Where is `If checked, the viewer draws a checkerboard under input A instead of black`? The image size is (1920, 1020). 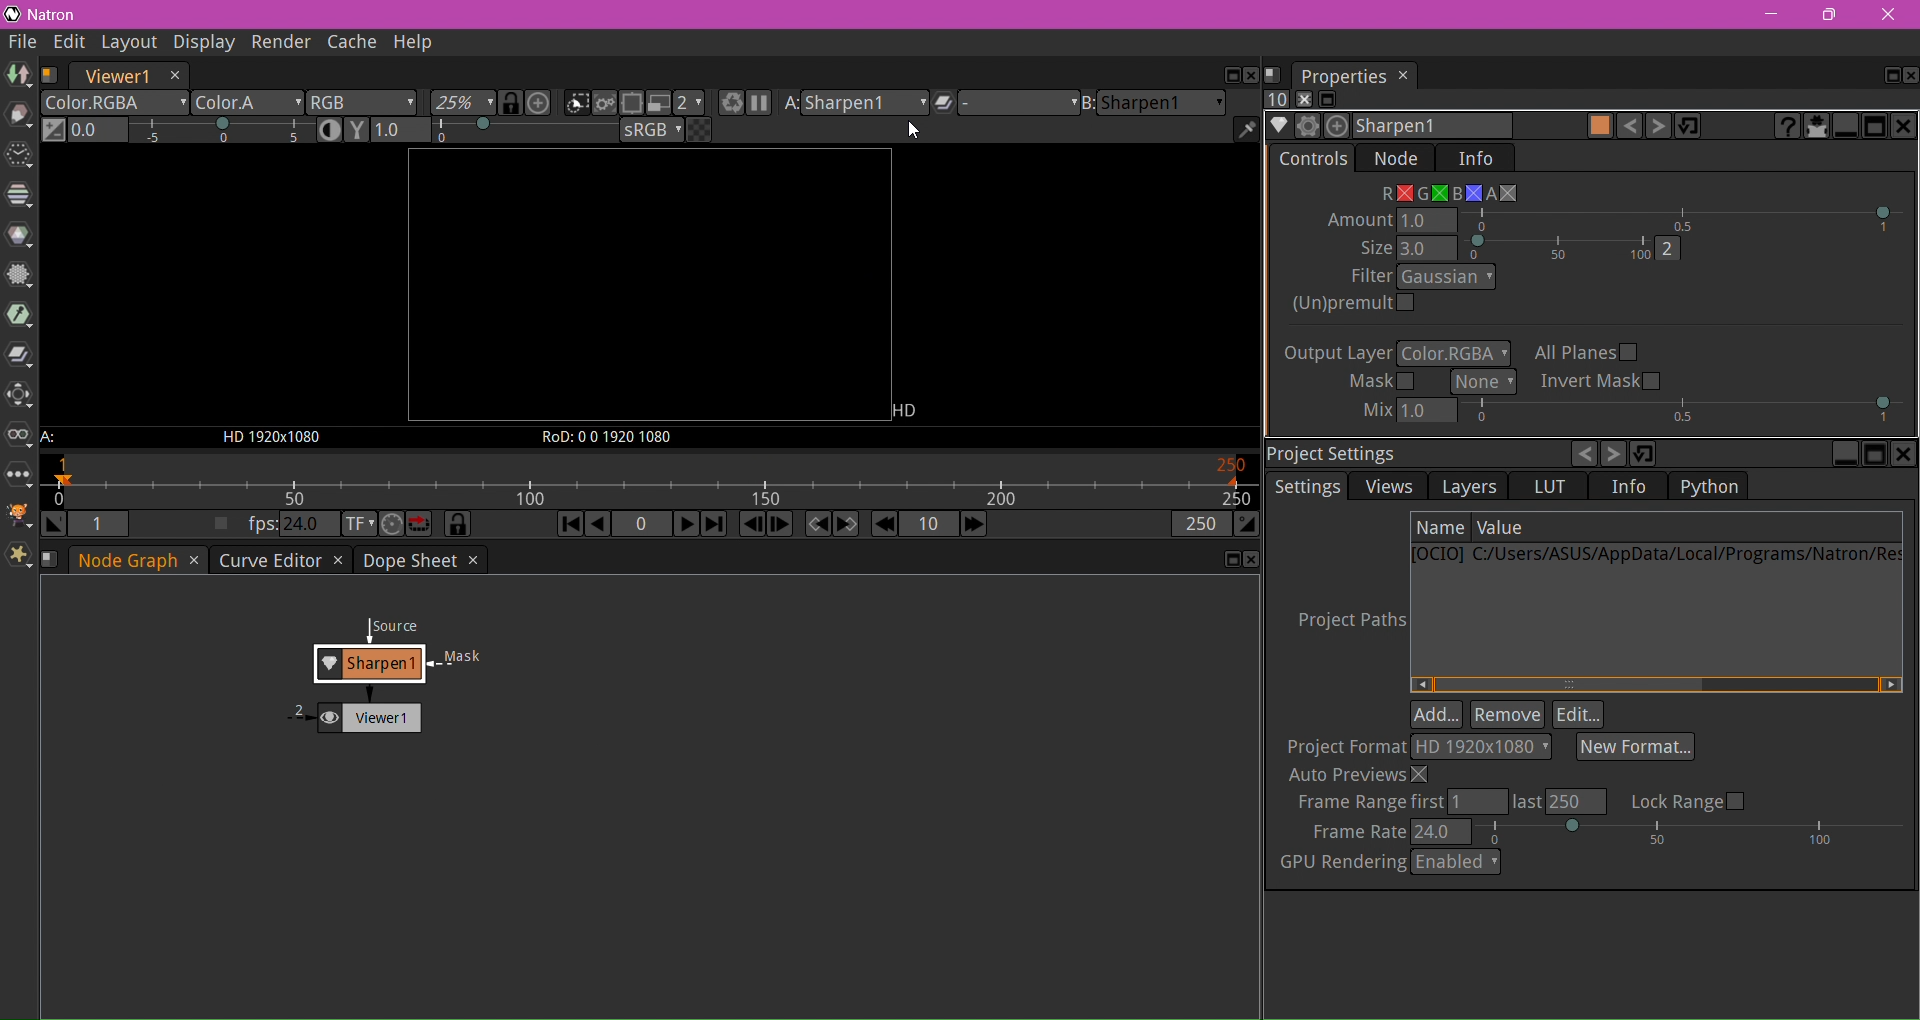
If checked, the viewer draws a checkerboard under input A instead of black is located at coordinates (699, 130).